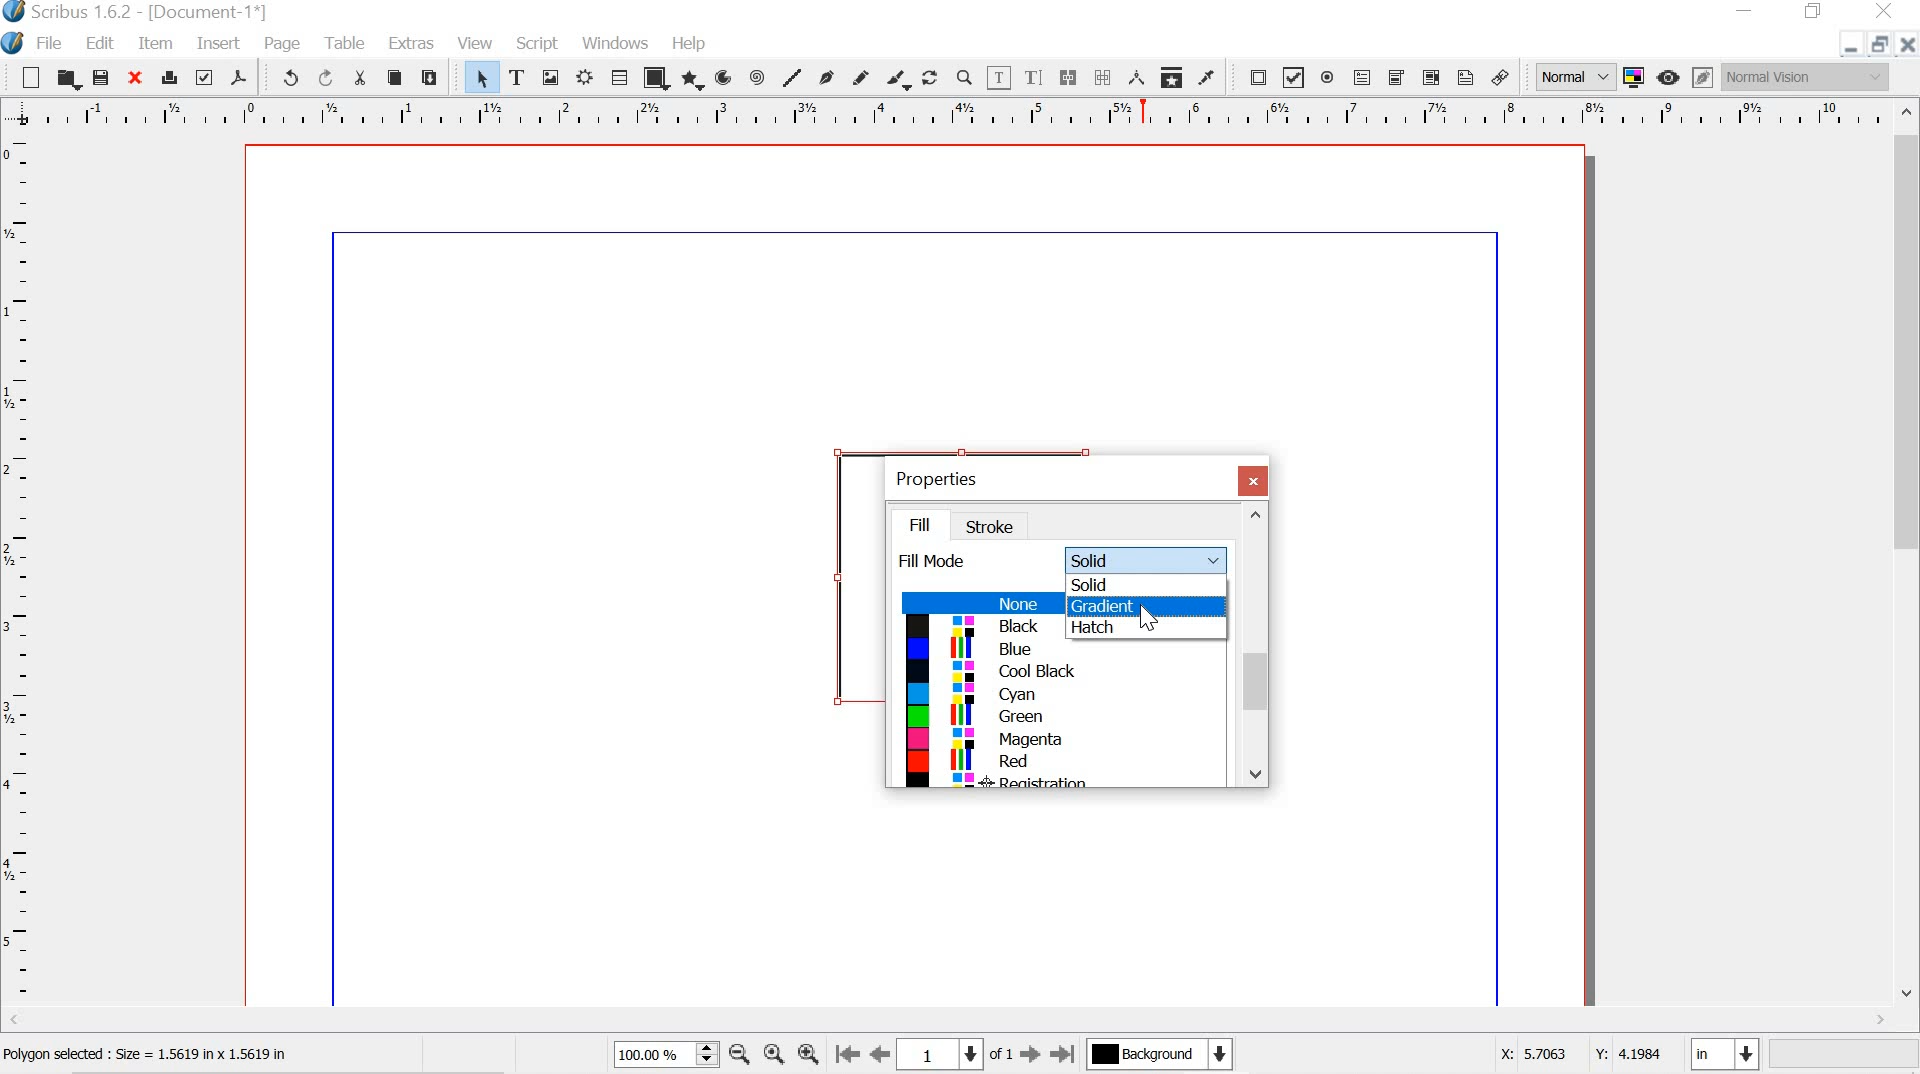 The height and width of the screenshot is (1074, 1920). What do you see at coordinates (1848, 48) in the screenshot?
I see `minimize` at bounding box center [1848, 48].